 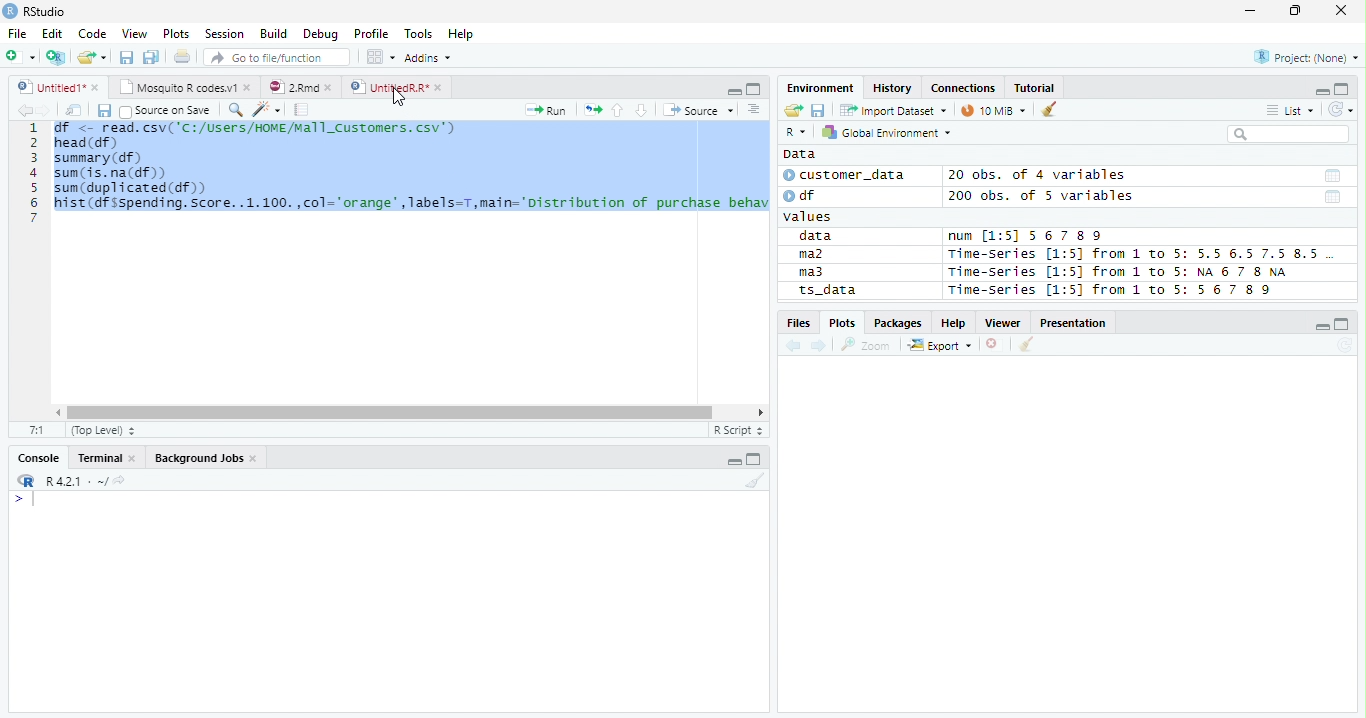 What do you see at coordinates (848, 175) in the screenshot?
I see `customer_data` at bounding box center [848, 175].